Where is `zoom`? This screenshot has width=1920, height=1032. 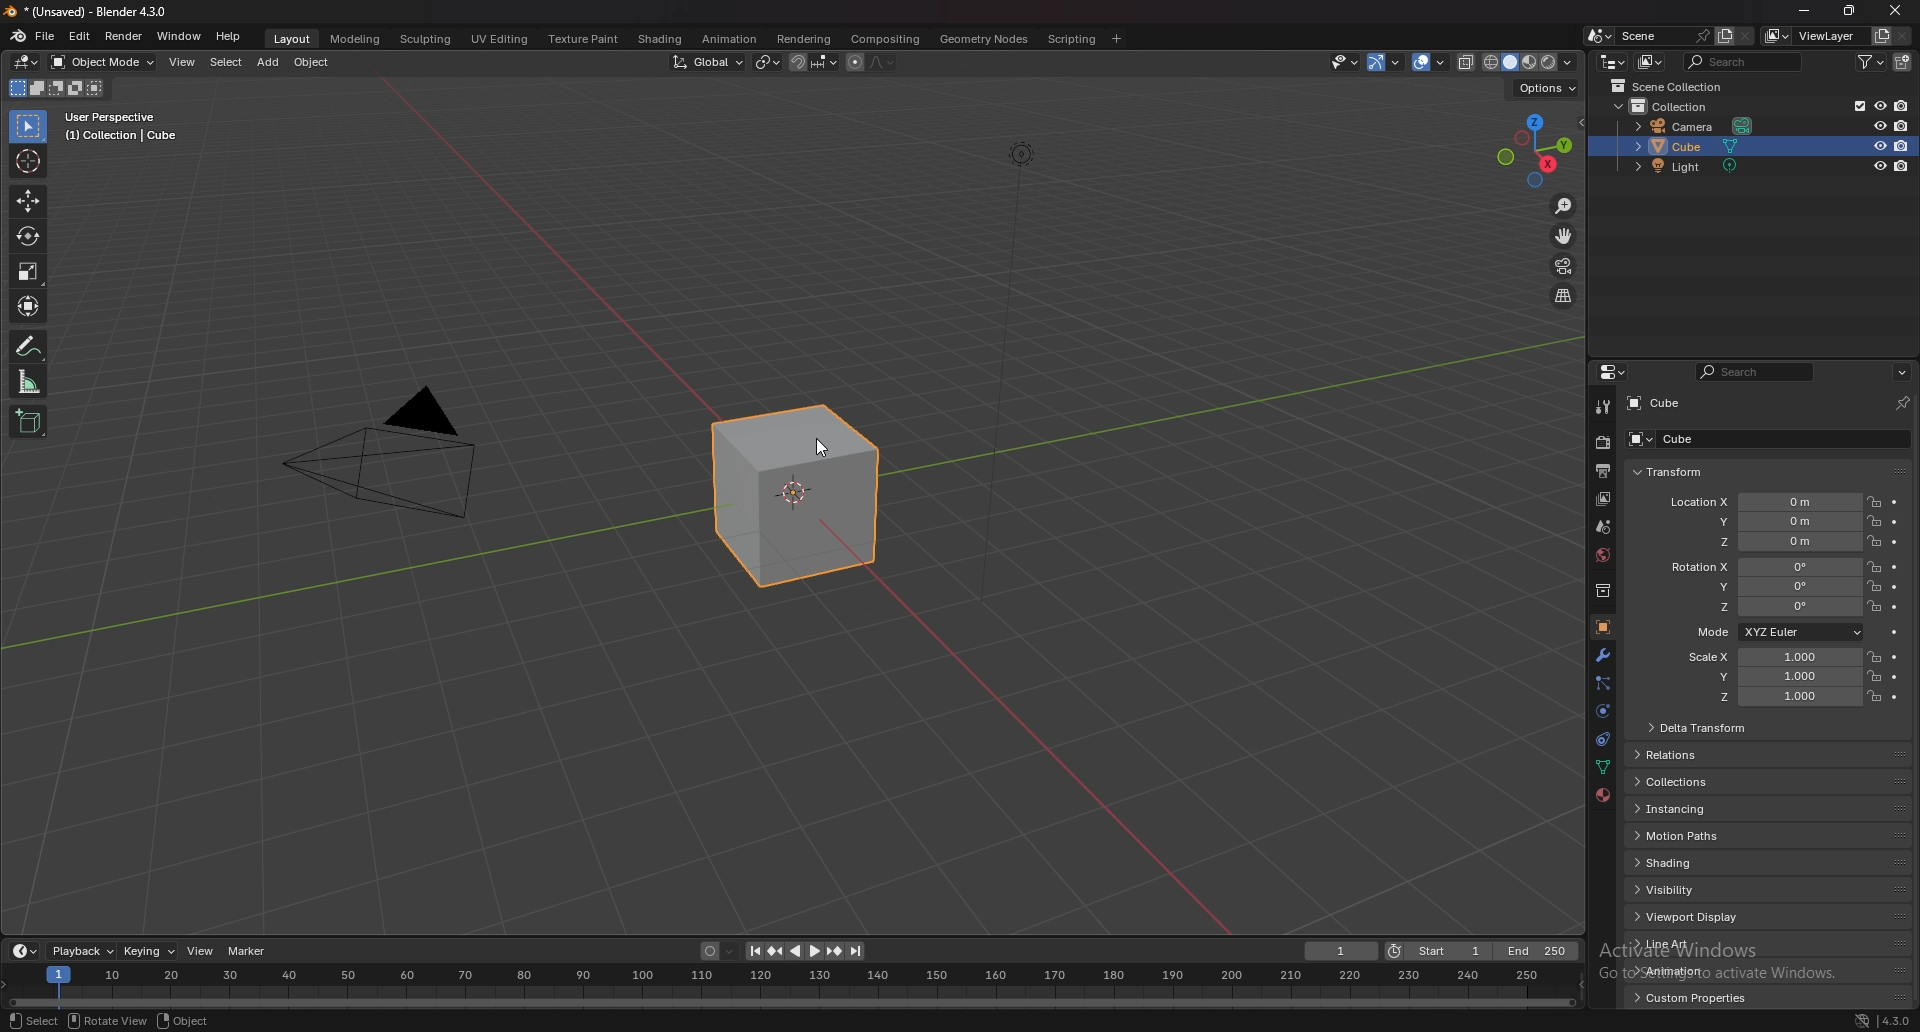 zoom is located at coordinates (1565, 207).